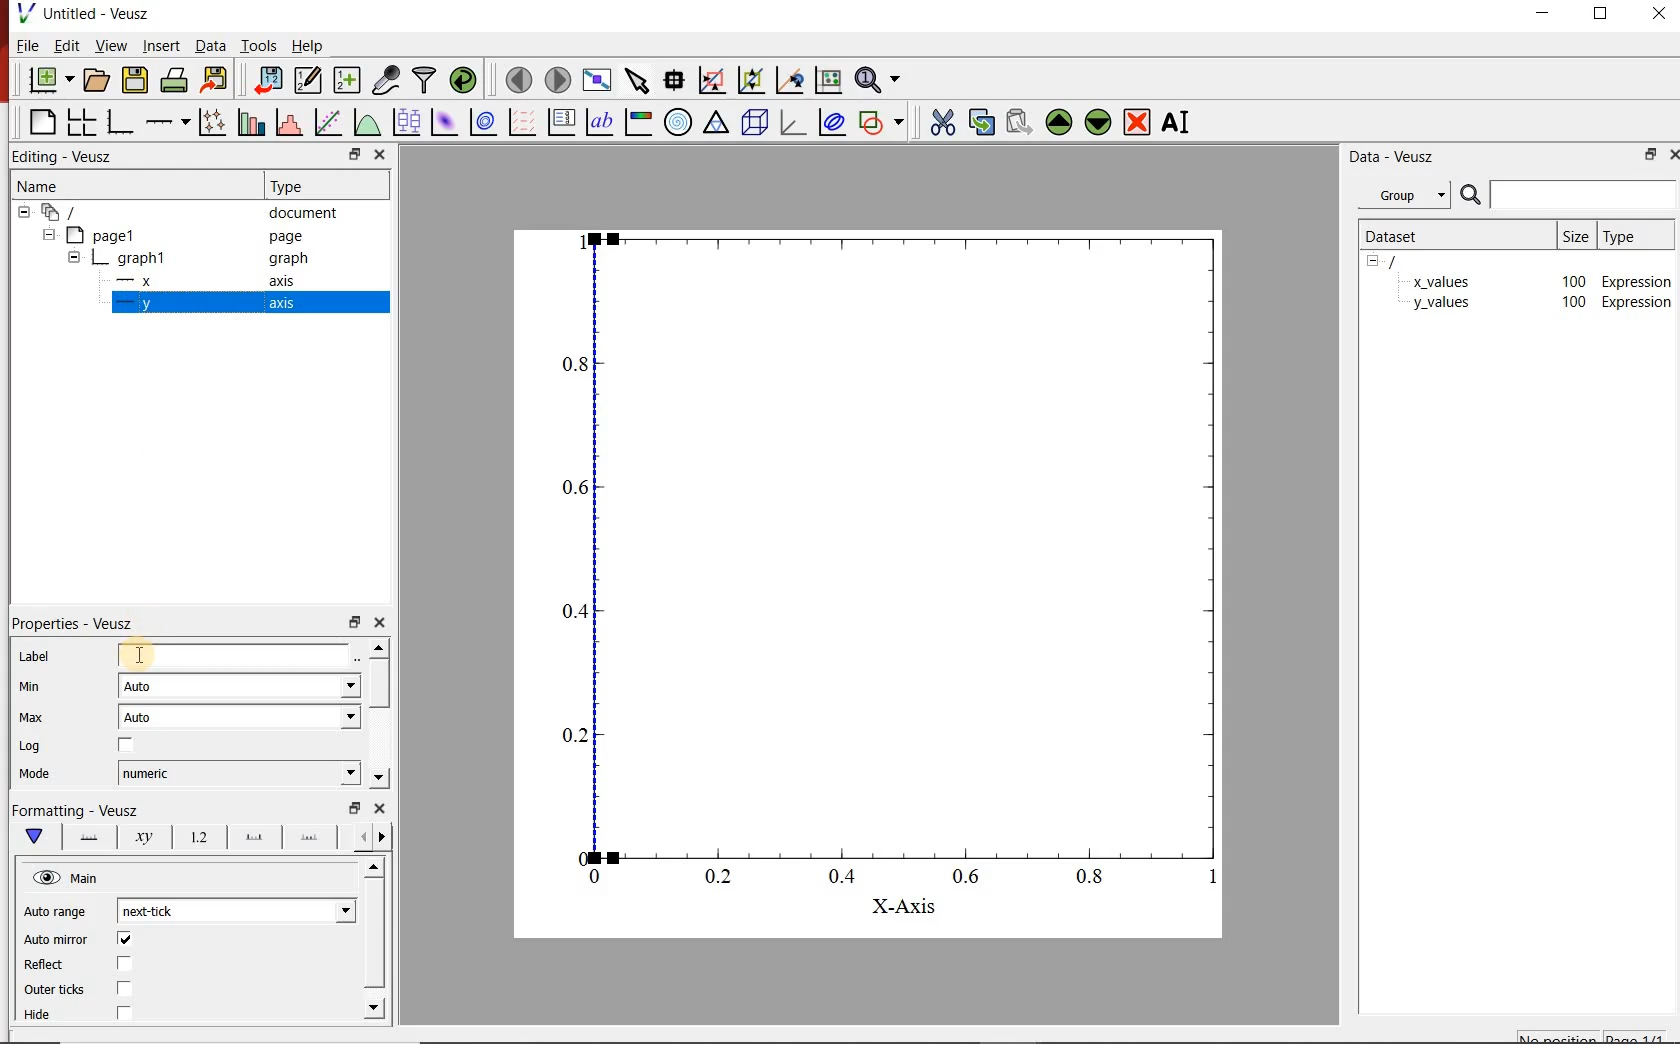 Image resolution: width=1680 pixels, height=1044 pixels. What do you see at coordinates (378, 777) in the screenshot?
I see `move down` at bounding box center [378, 777].